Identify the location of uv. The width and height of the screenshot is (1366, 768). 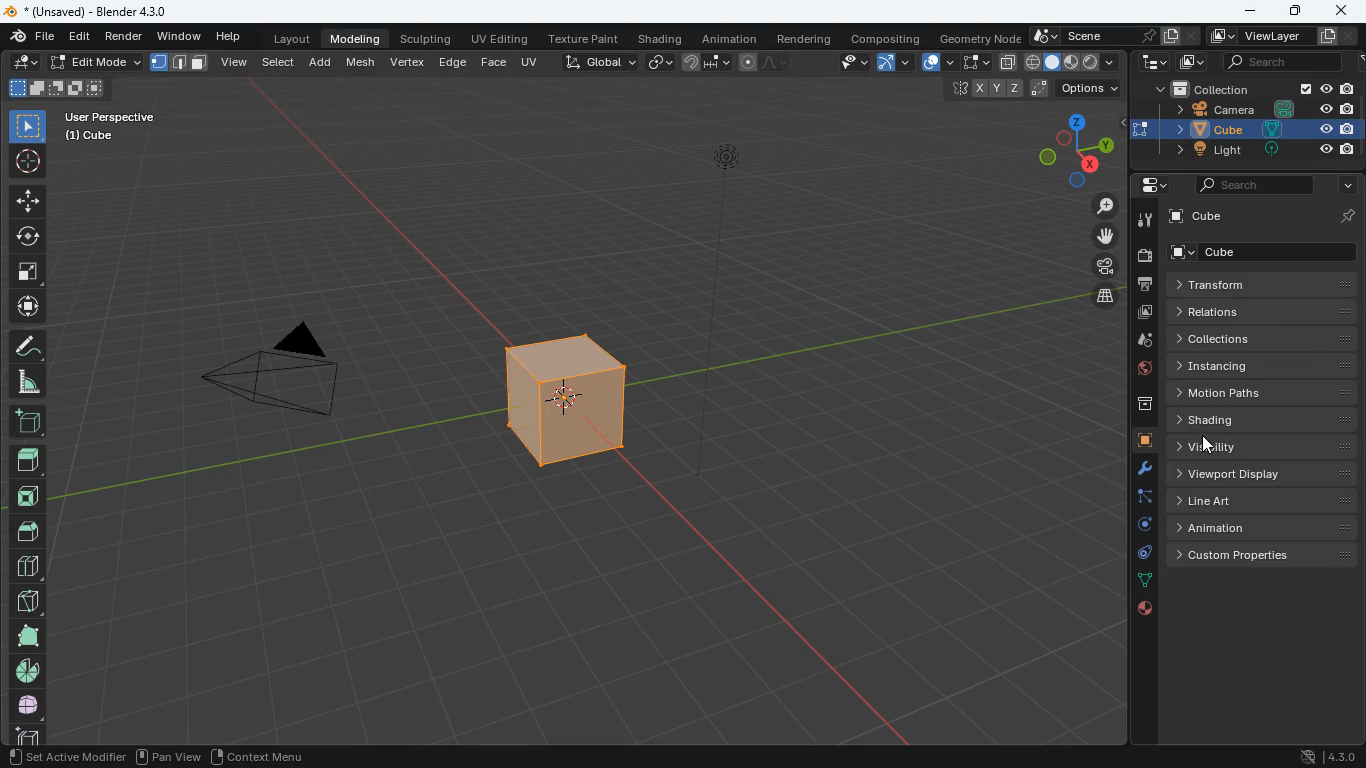
(532, 64).